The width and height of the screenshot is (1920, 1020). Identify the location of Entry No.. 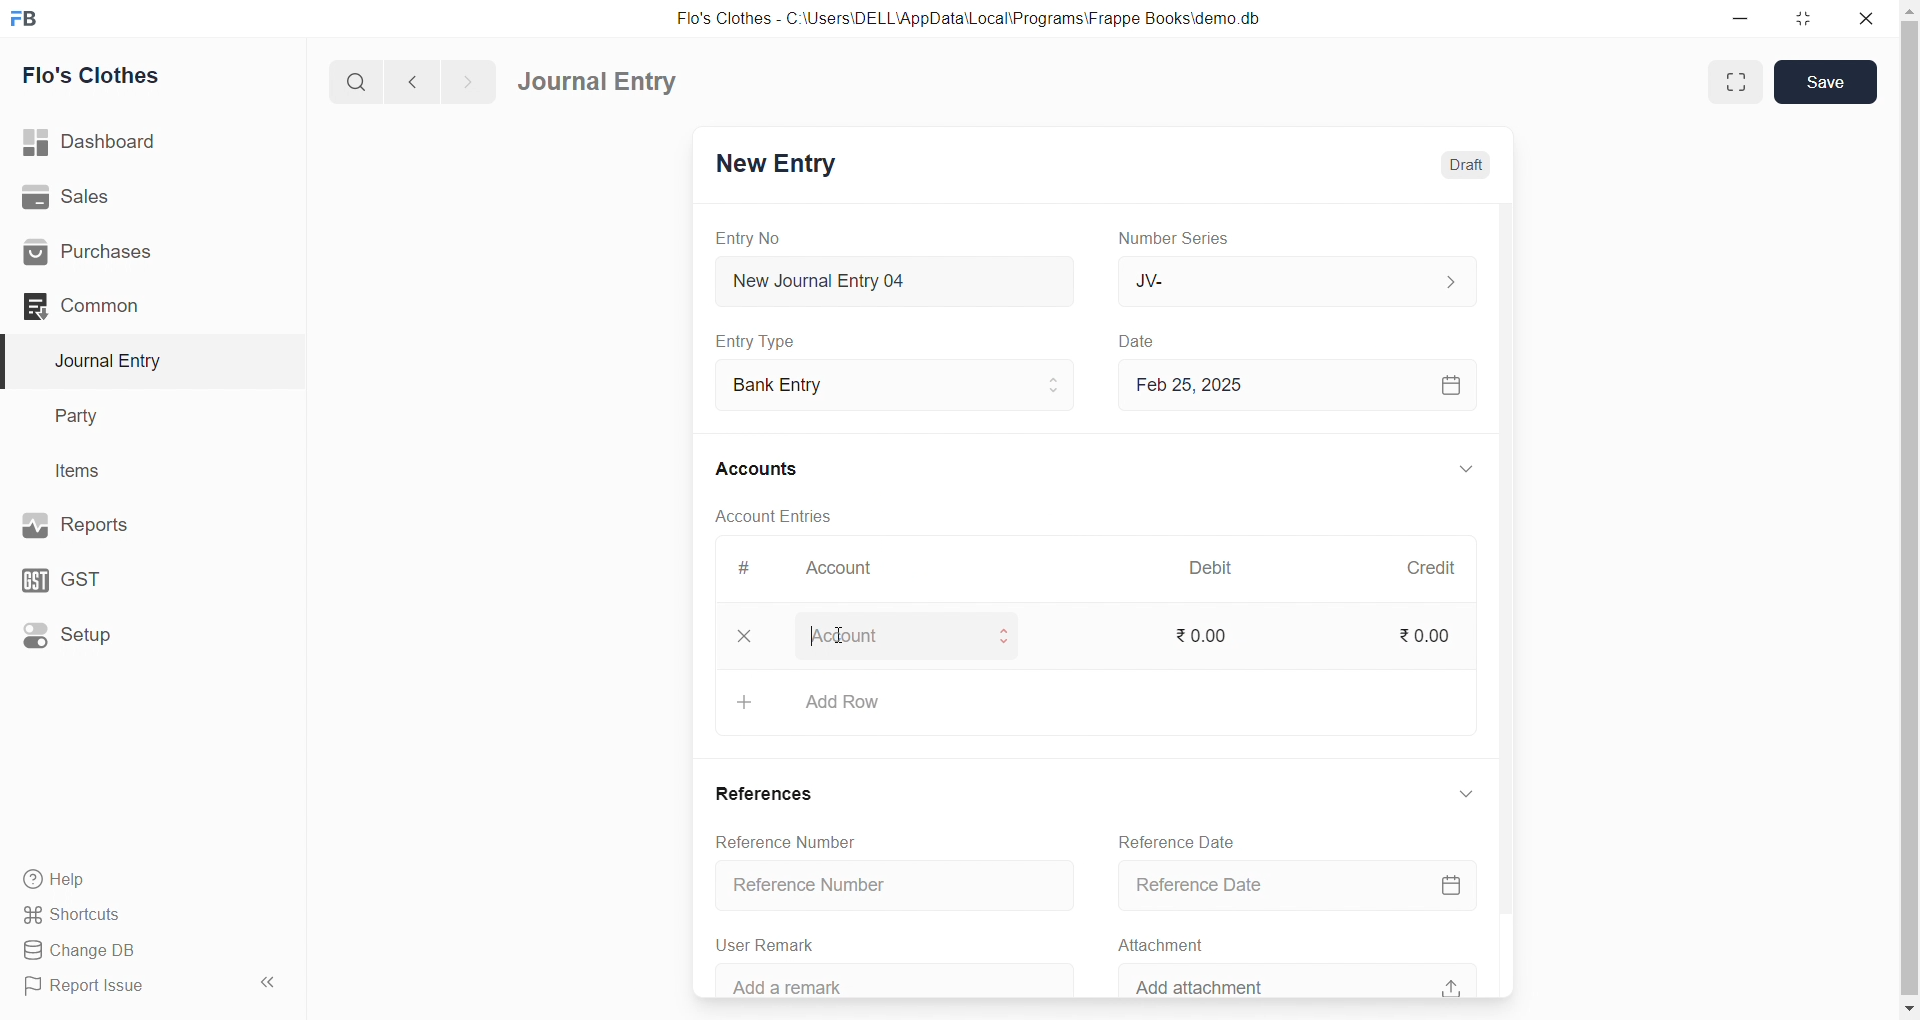
(758, 238).